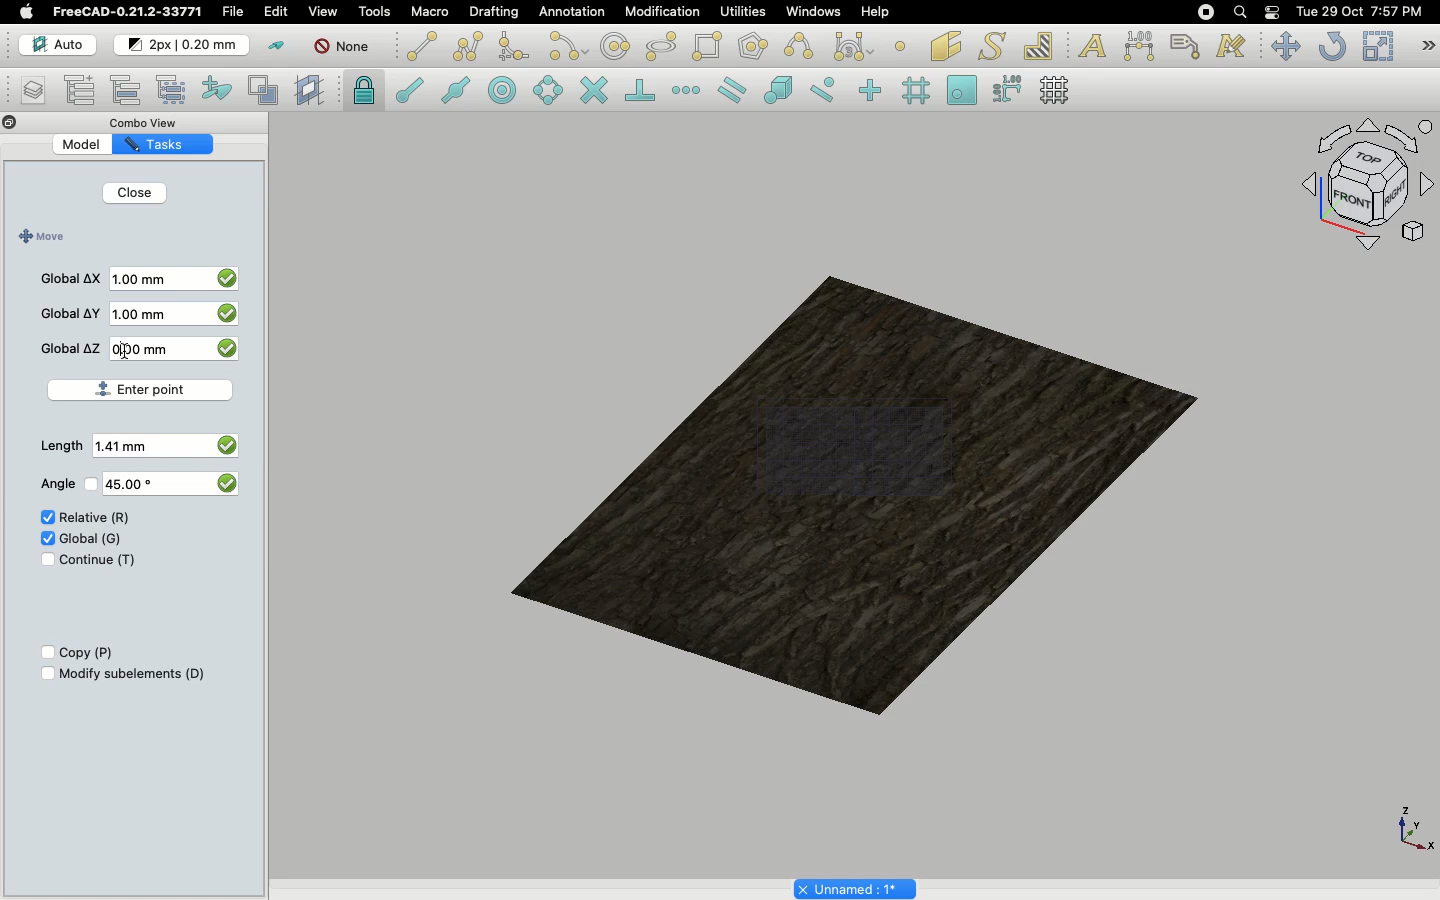 The image size is (1440, 900). I want to click on Check, so click(41, 562).